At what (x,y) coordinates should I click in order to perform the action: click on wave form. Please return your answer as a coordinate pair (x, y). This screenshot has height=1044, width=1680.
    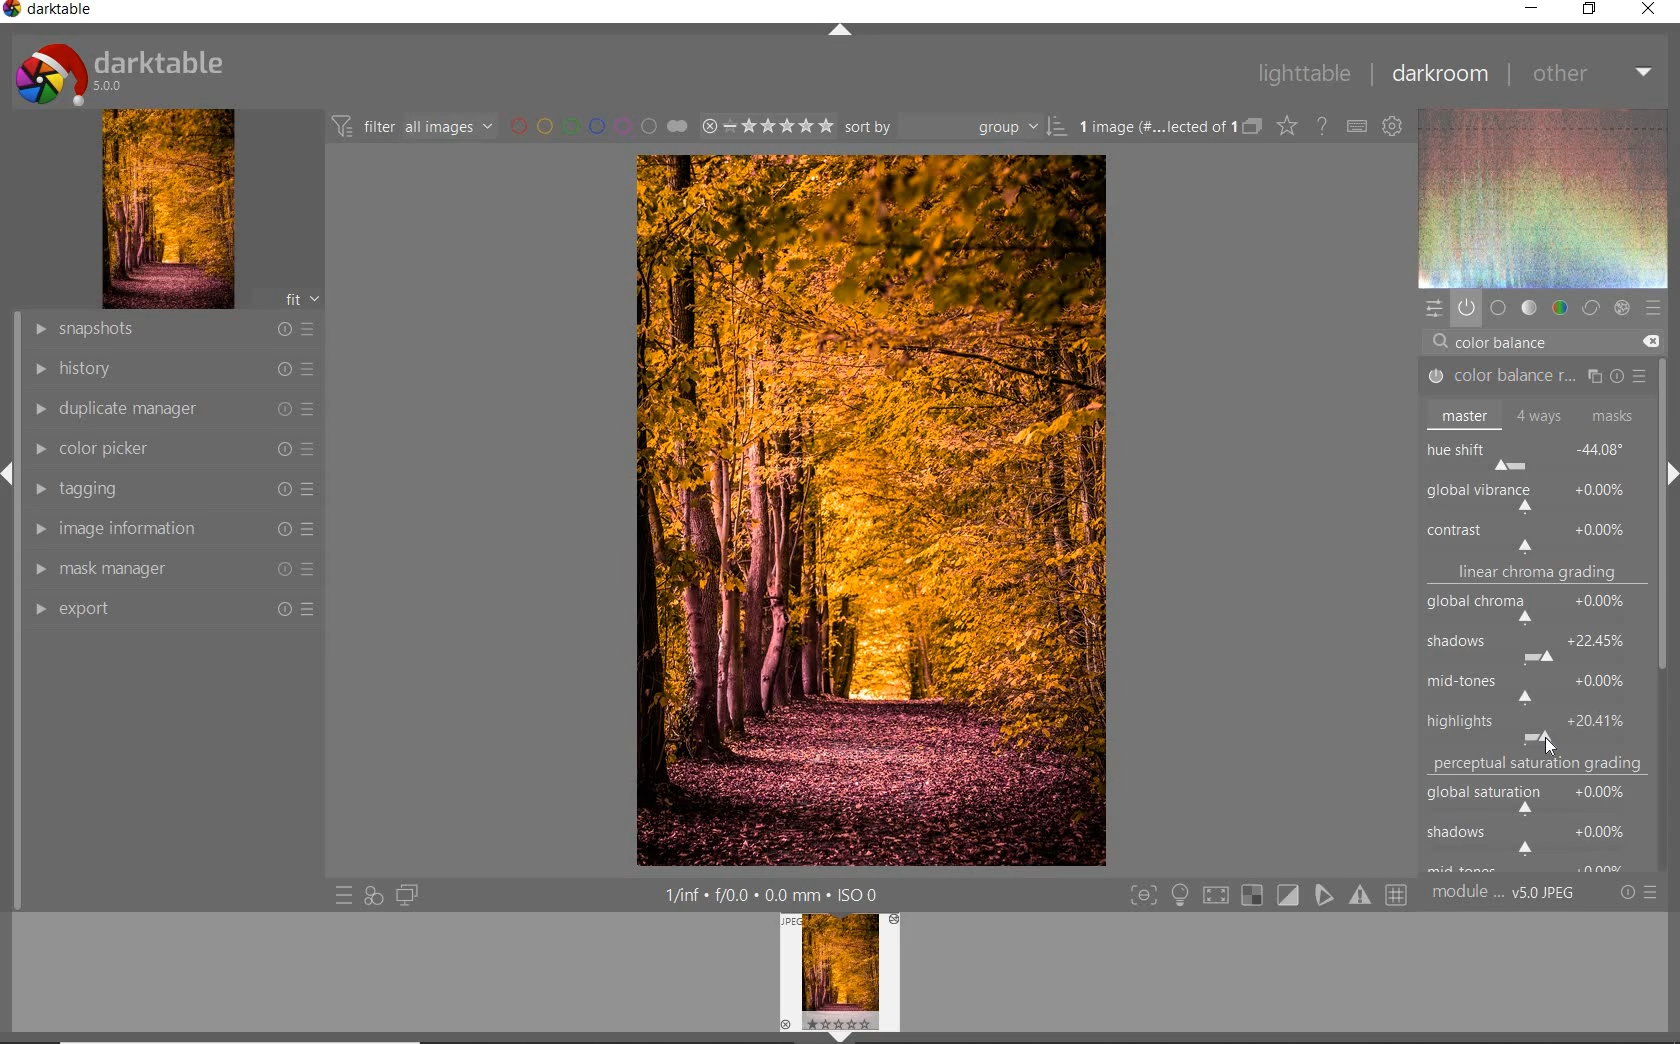
    Looking at the image, I should click on (1542, 198).